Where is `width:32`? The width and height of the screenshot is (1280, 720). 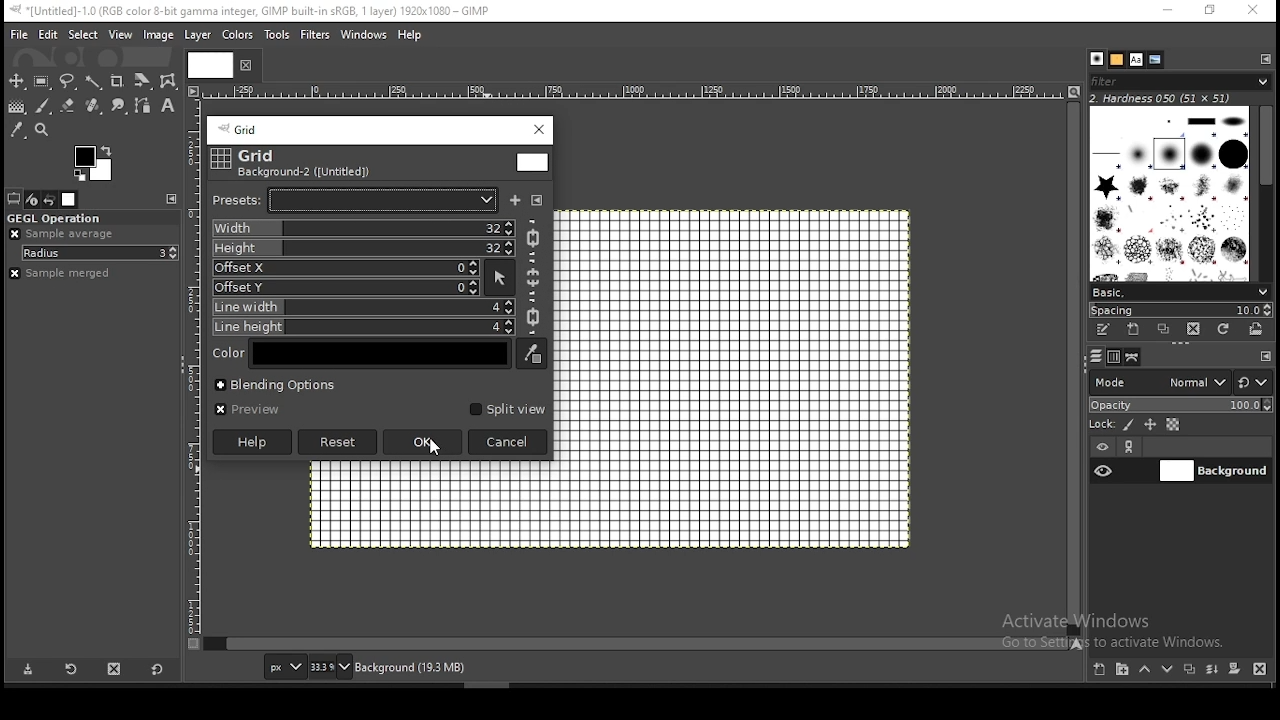 width:32 is located at coordinates (364, 228).